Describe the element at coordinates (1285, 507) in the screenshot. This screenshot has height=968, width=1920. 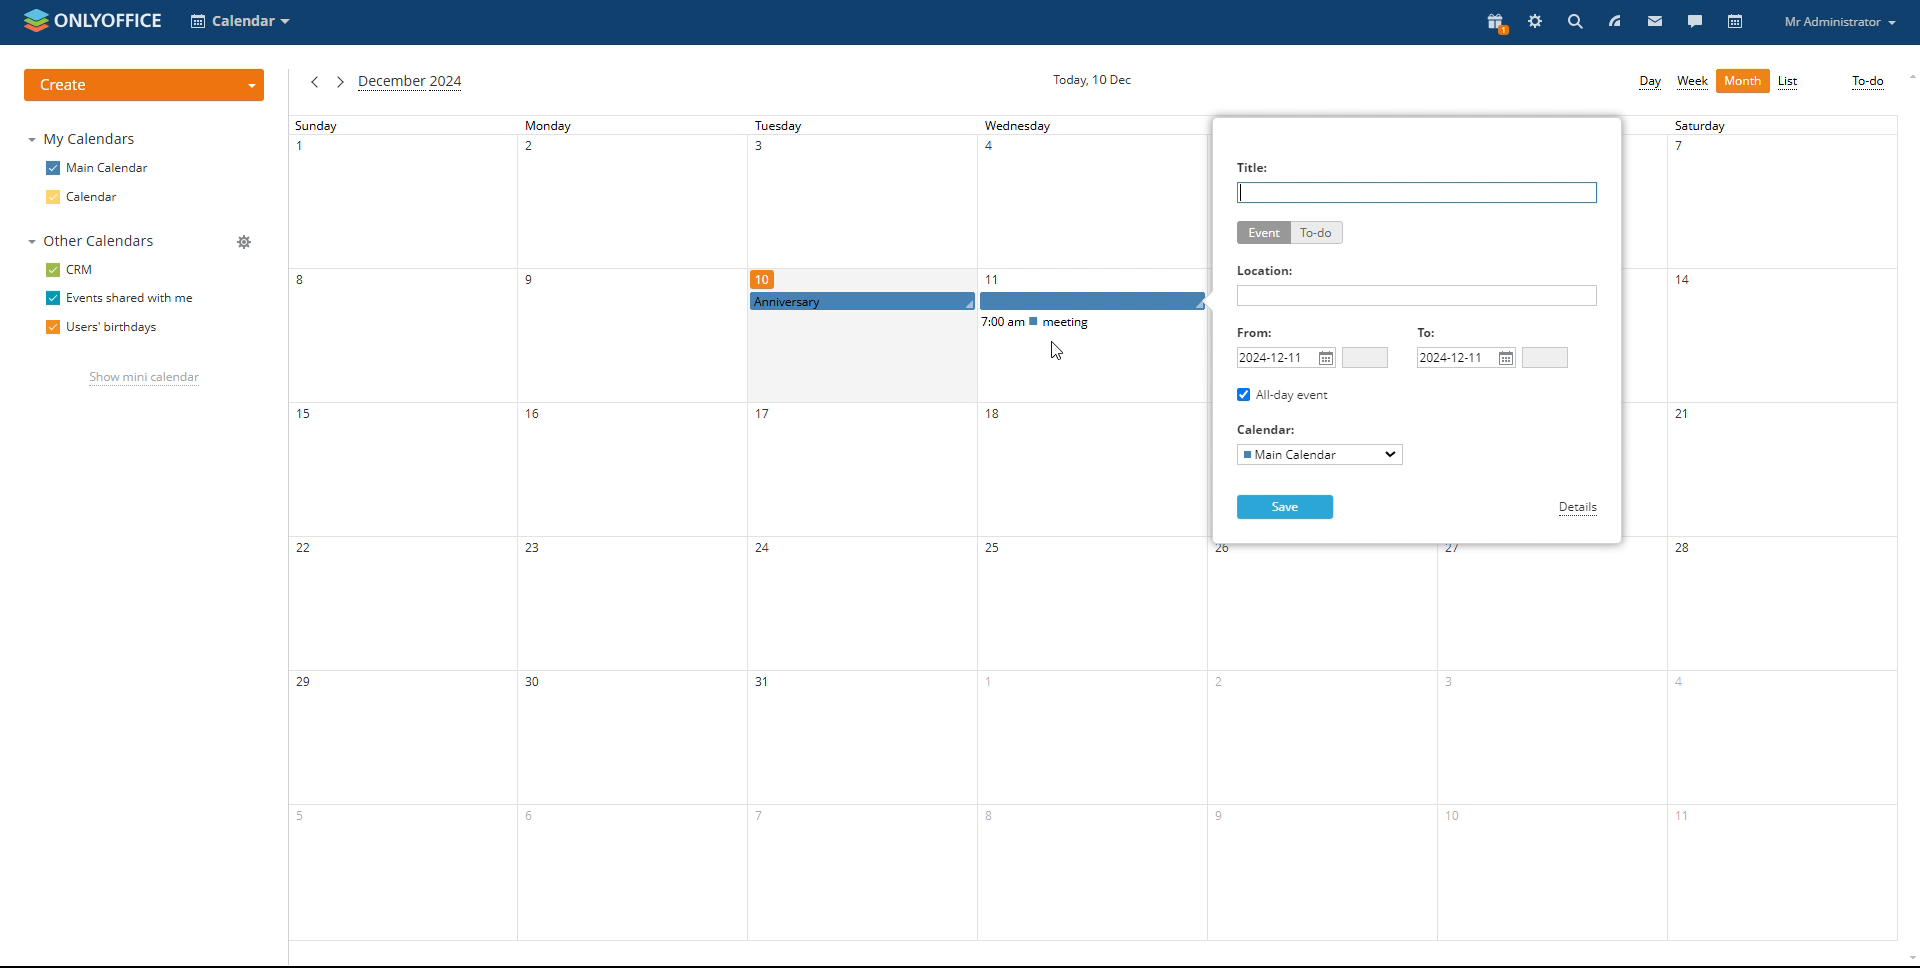
I see `save` at that location.